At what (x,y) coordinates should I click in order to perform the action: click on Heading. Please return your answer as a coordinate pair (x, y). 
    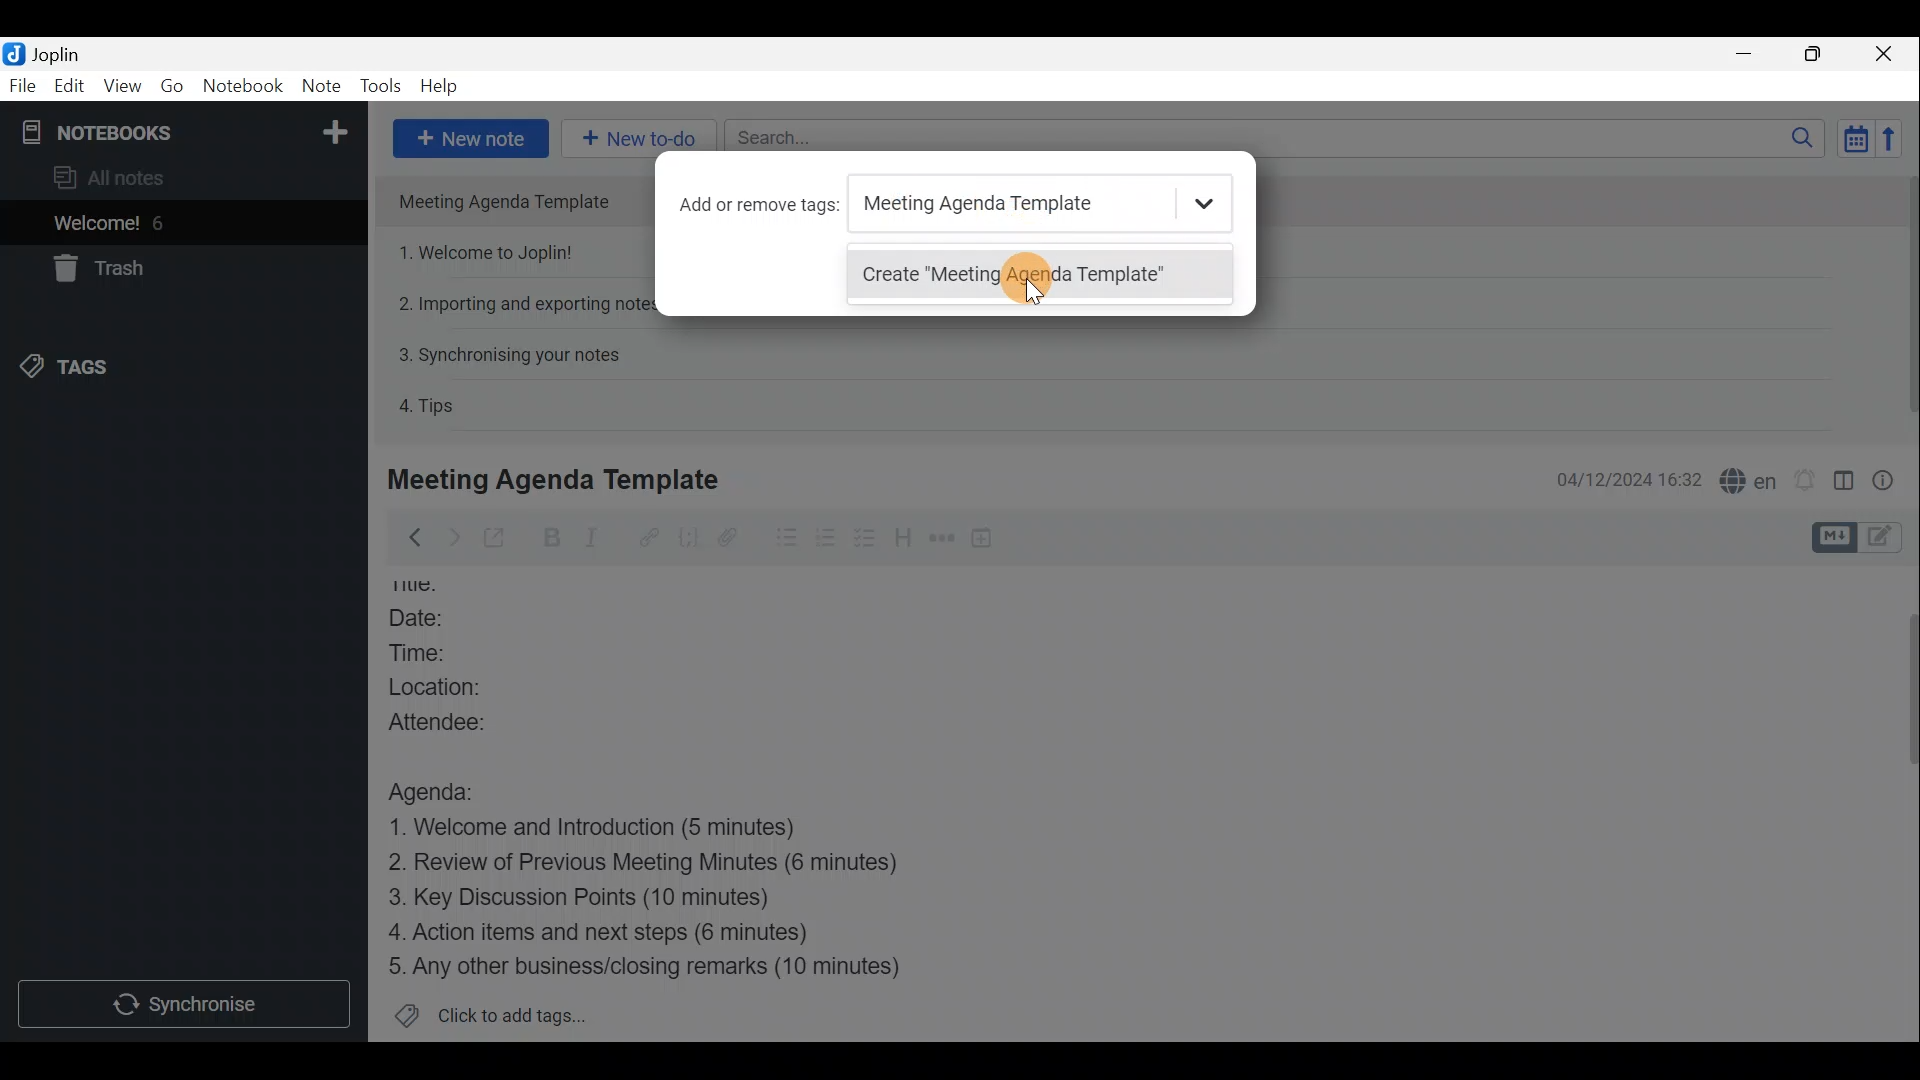
    Looking at the image, I should click on (901, 544).